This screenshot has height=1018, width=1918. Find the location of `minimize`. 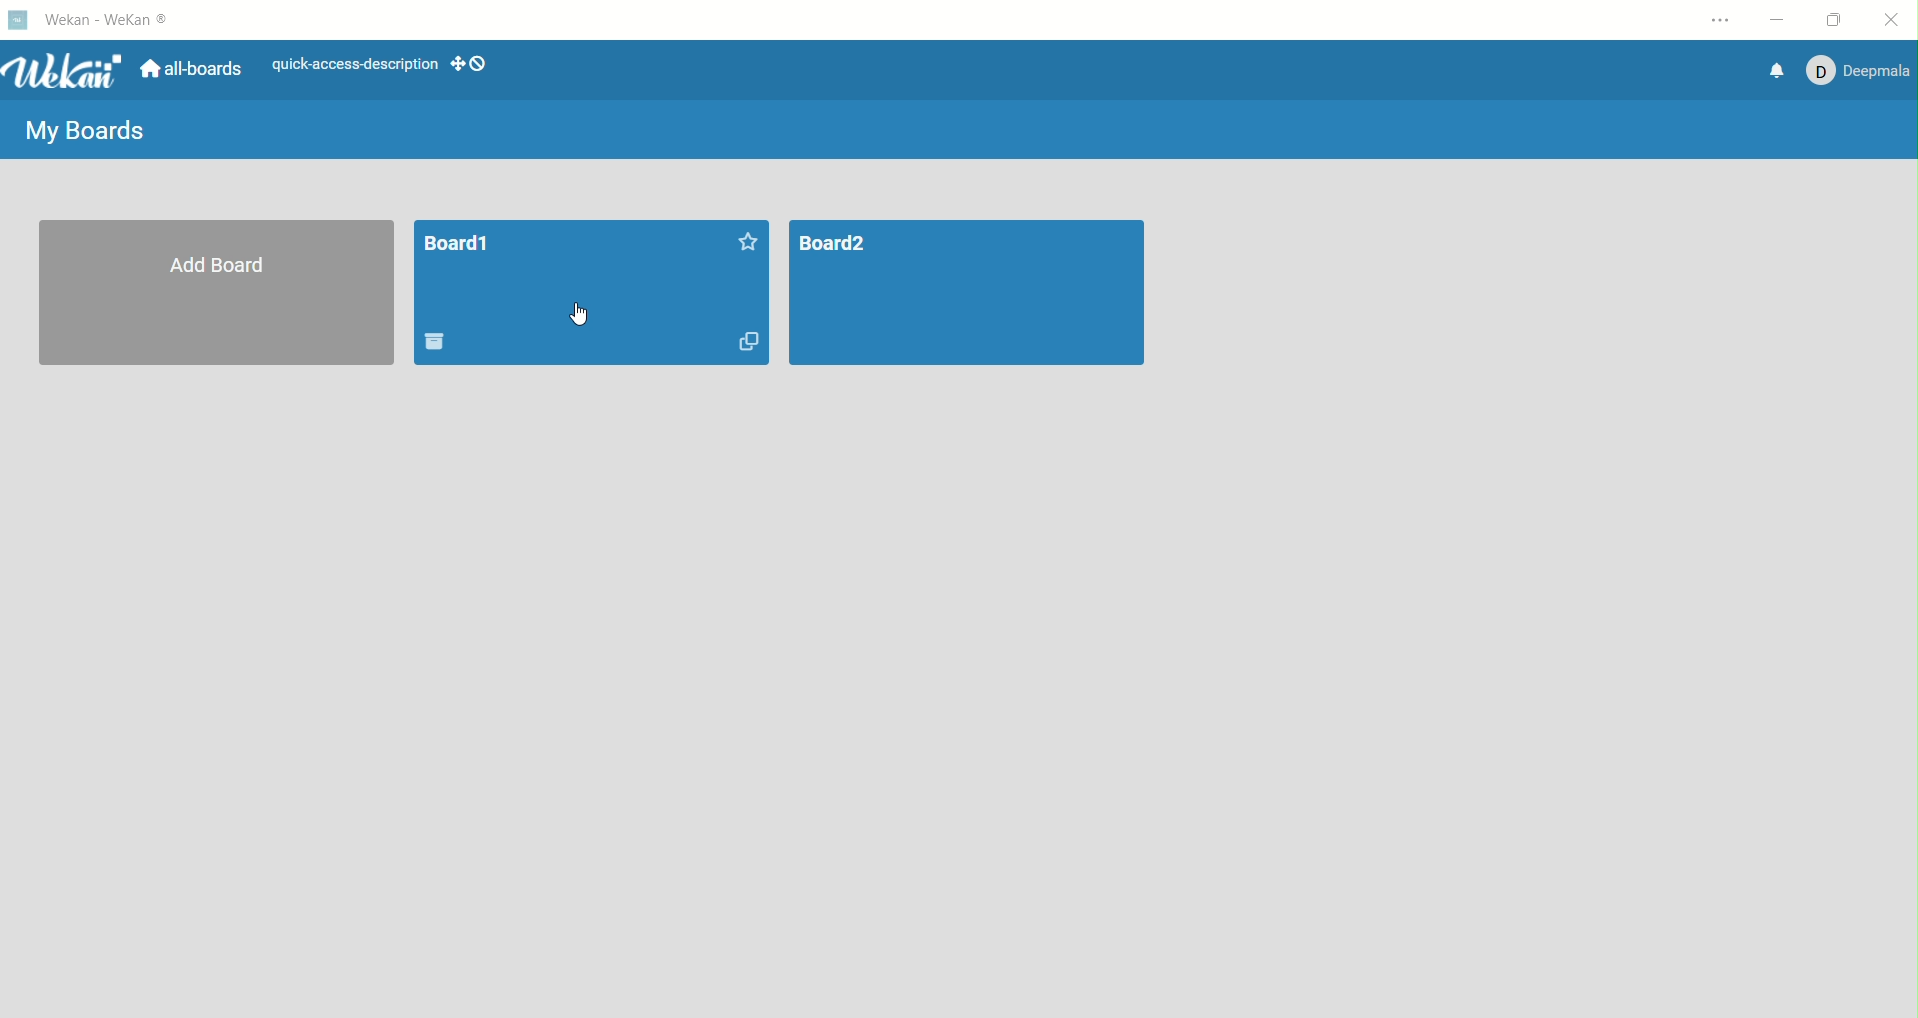

minimize is located at coordinates (1780, 22).